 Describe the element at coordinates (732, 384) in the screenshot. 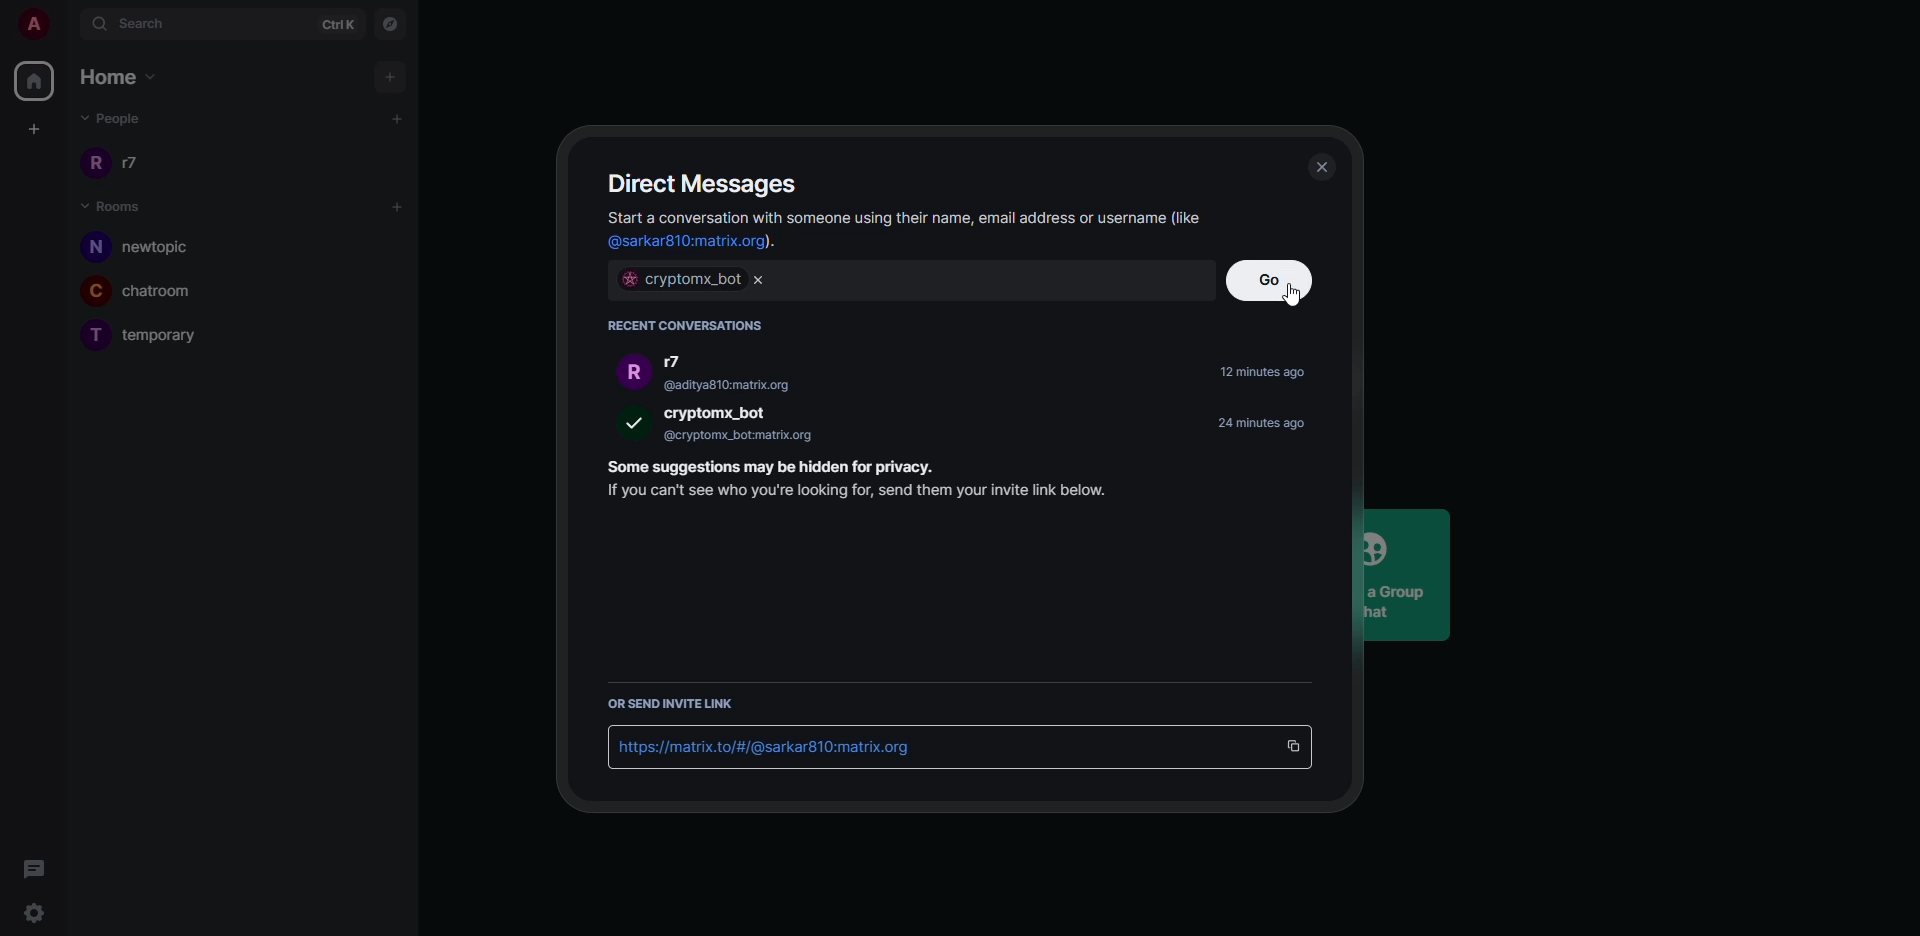

I see `@aditya810:matrix.org` at that location.